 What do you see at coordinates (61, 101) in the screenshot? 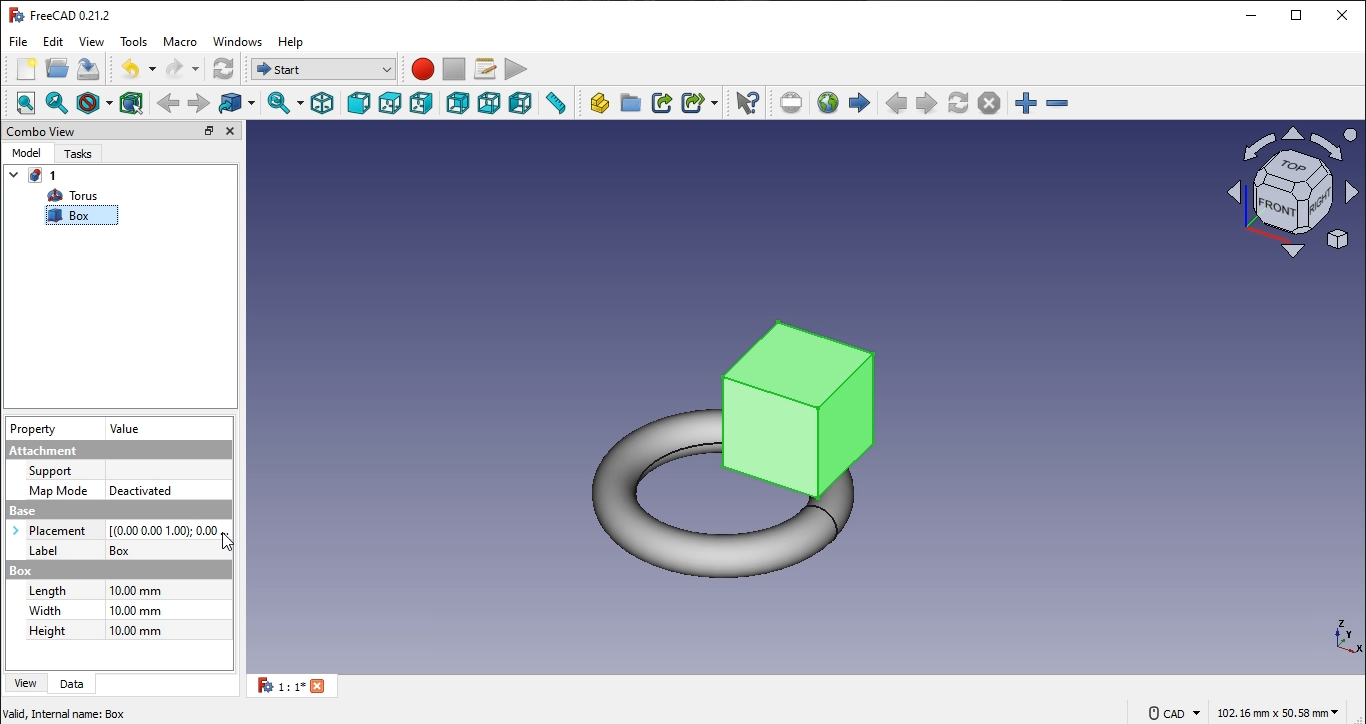
I see `fit selection` at bounding box center [61, 101].